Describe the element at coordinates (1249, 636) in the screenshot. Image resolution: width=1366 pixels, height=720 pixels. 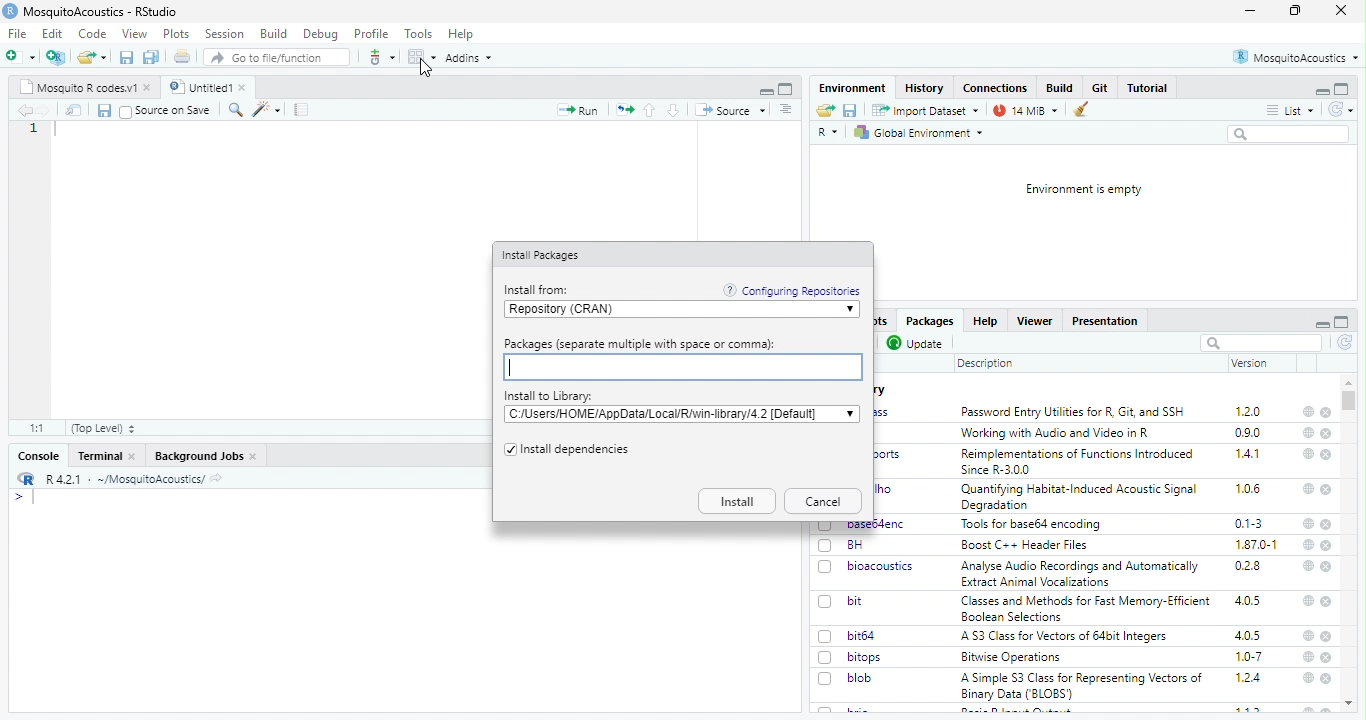
I see `405` at that location.